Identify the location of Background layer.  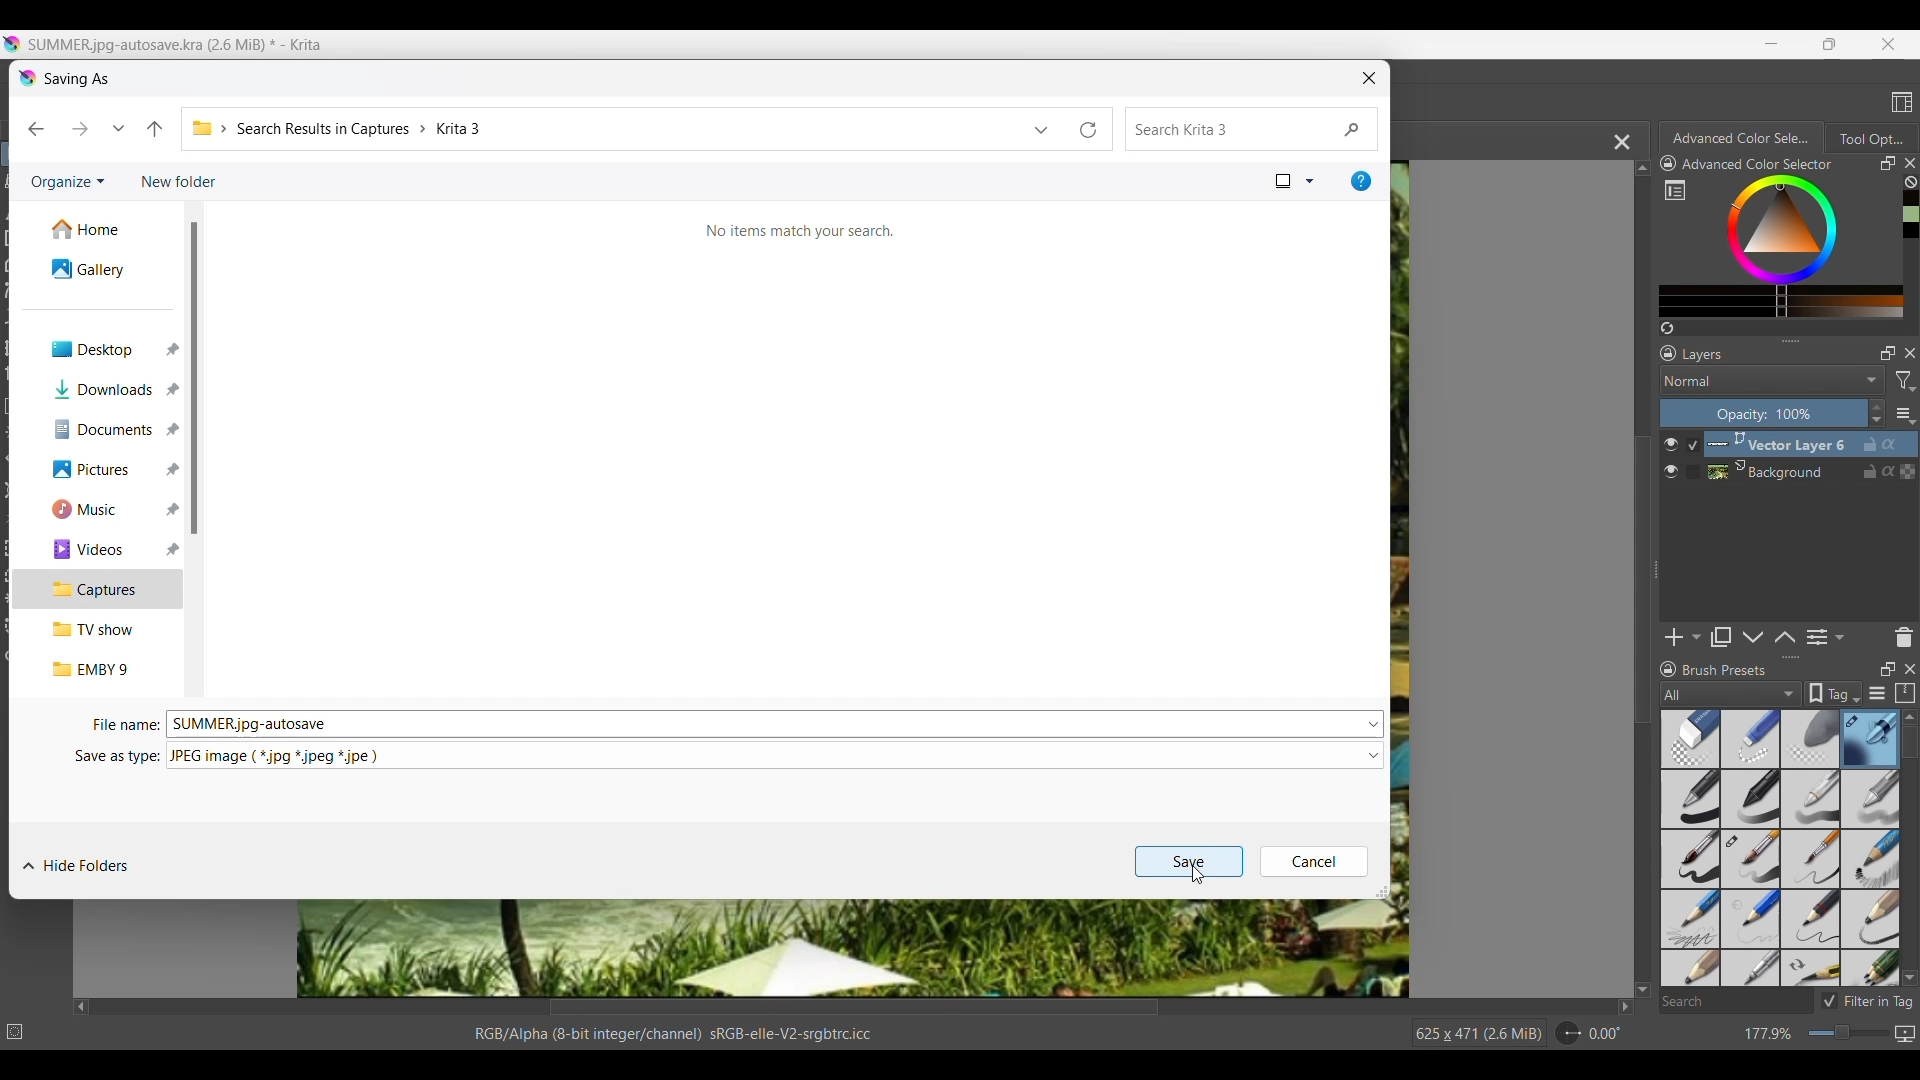
(1811, 471).